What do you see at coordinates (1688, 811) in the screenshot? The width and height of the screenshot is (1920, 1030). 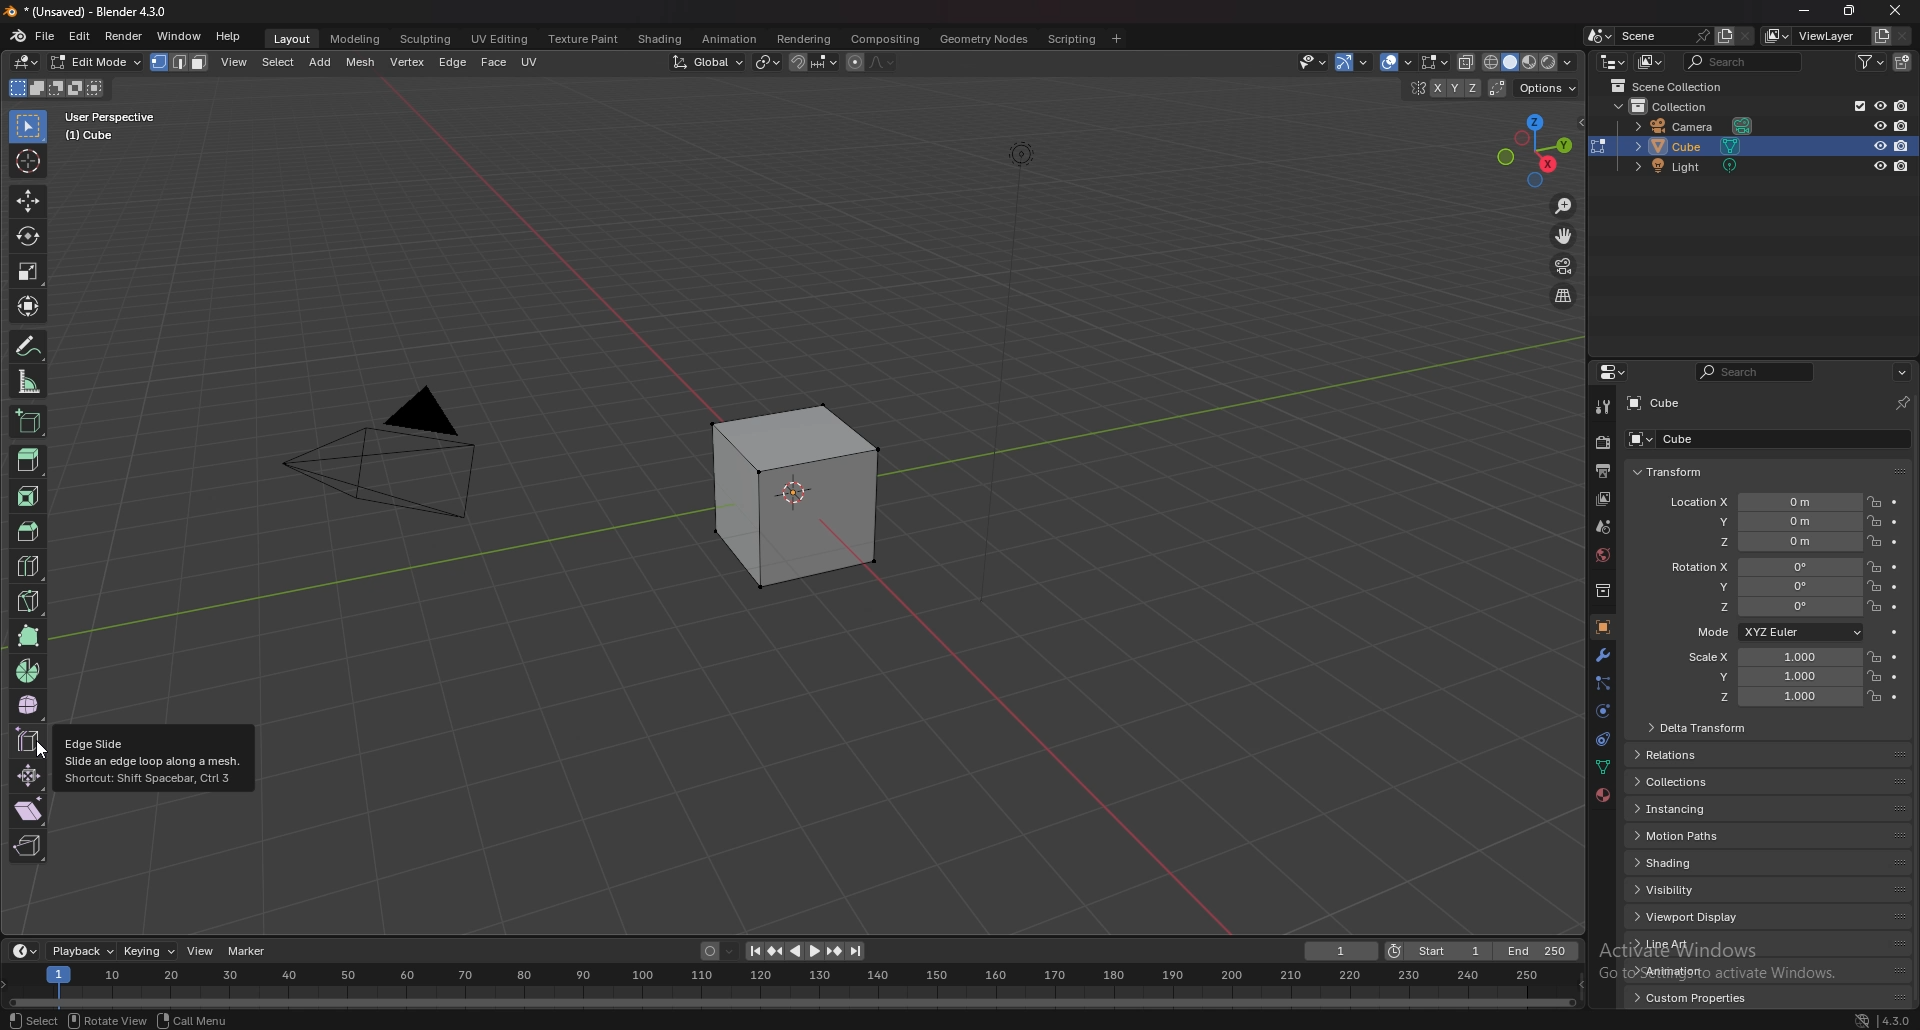 I see `instancing` at bounding box center [1688, 811].